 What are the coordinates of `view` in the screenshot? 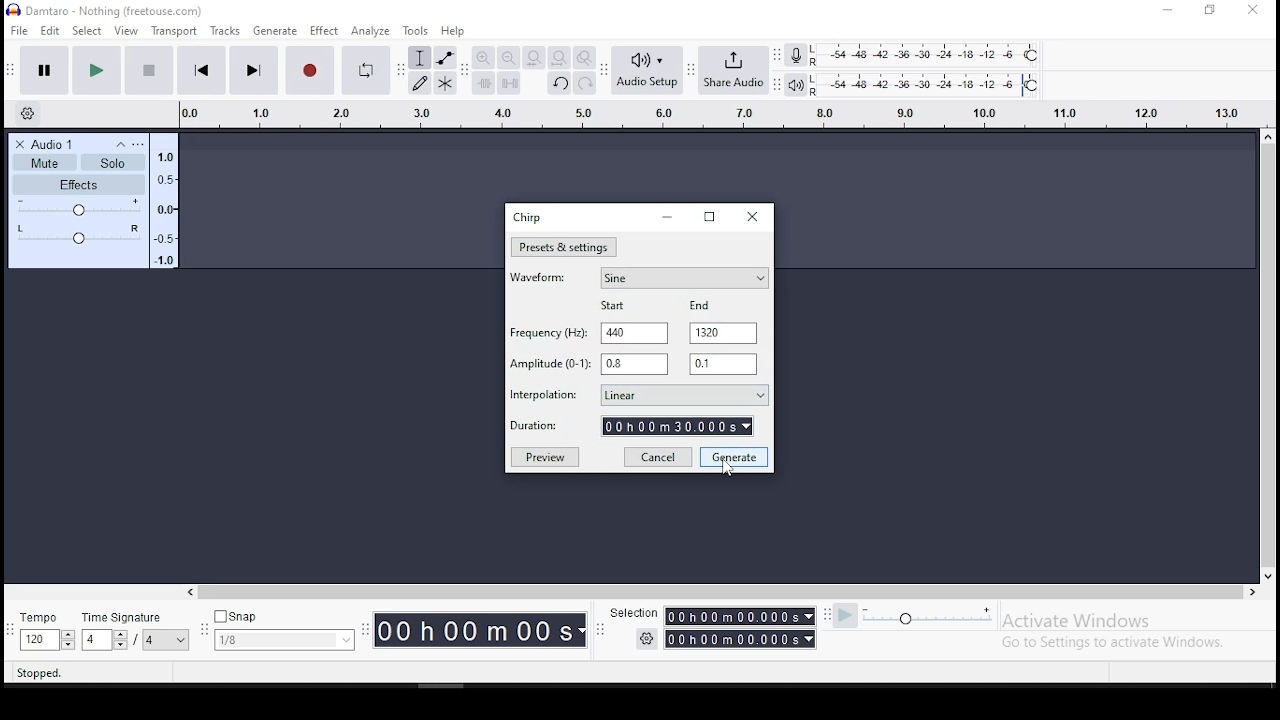 It's located at (127, 31).